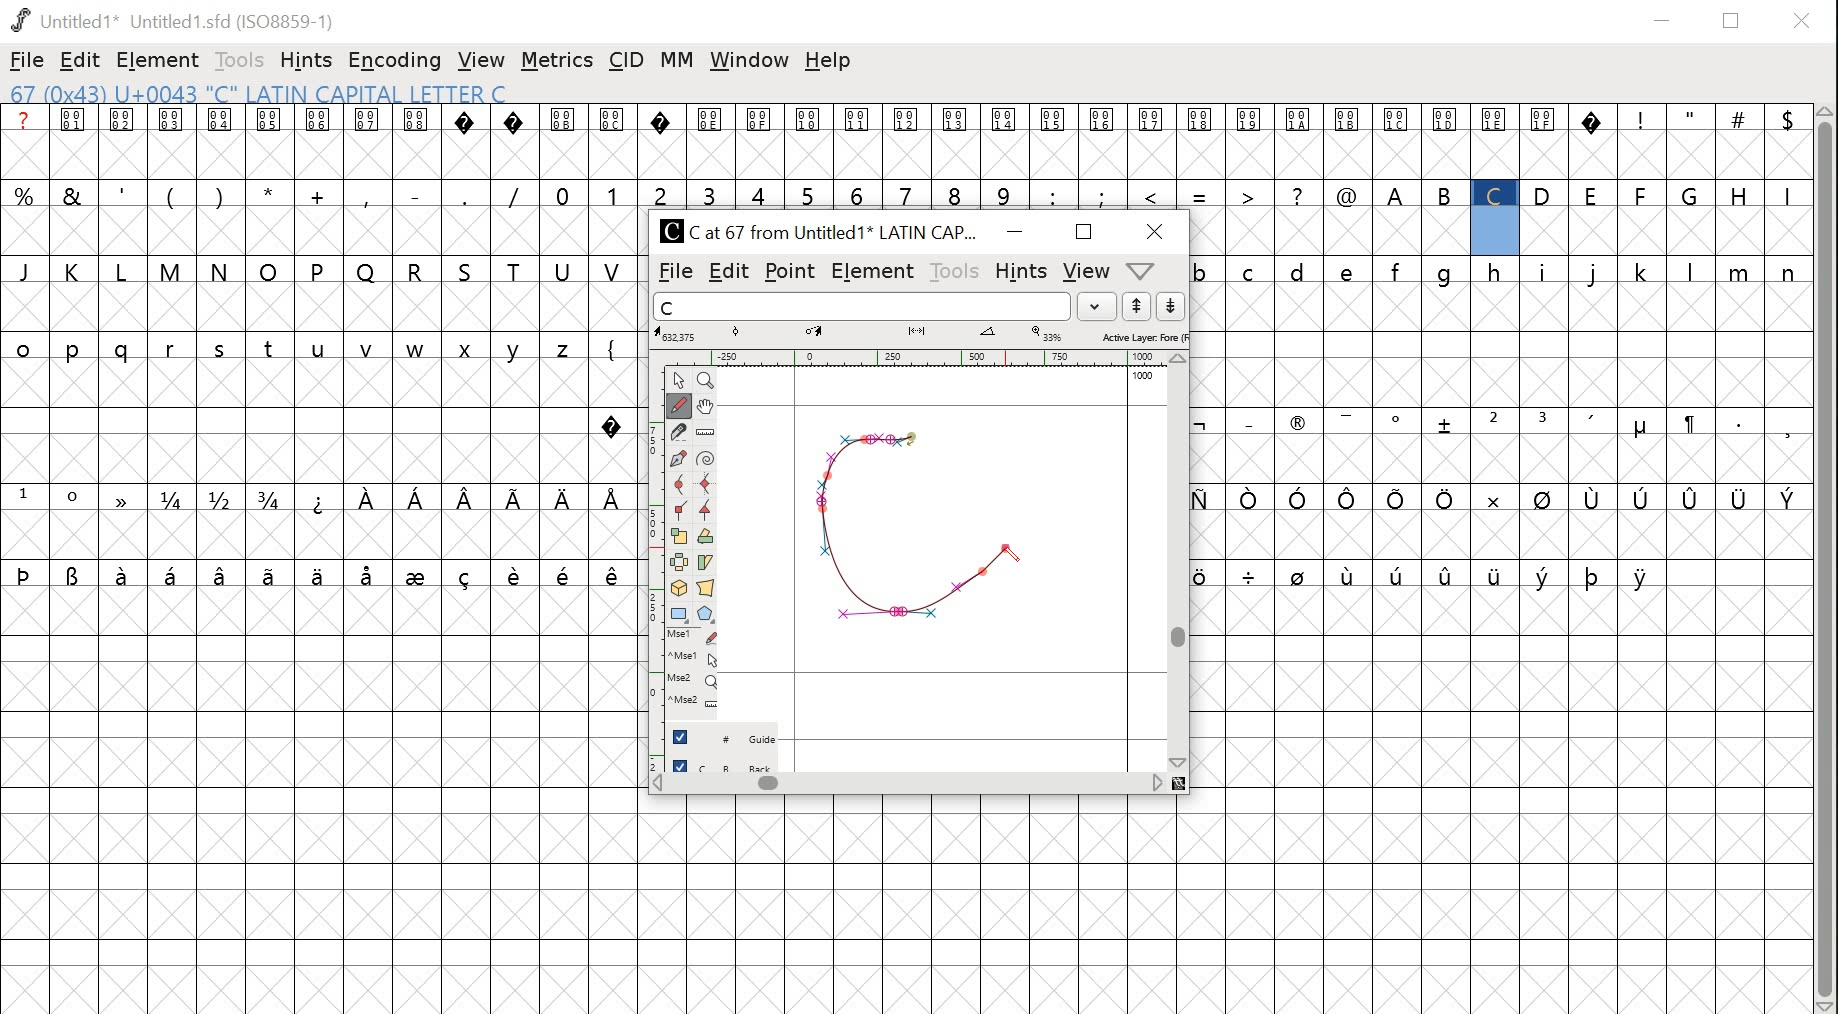  I want to click on knife, so click(682, 432).